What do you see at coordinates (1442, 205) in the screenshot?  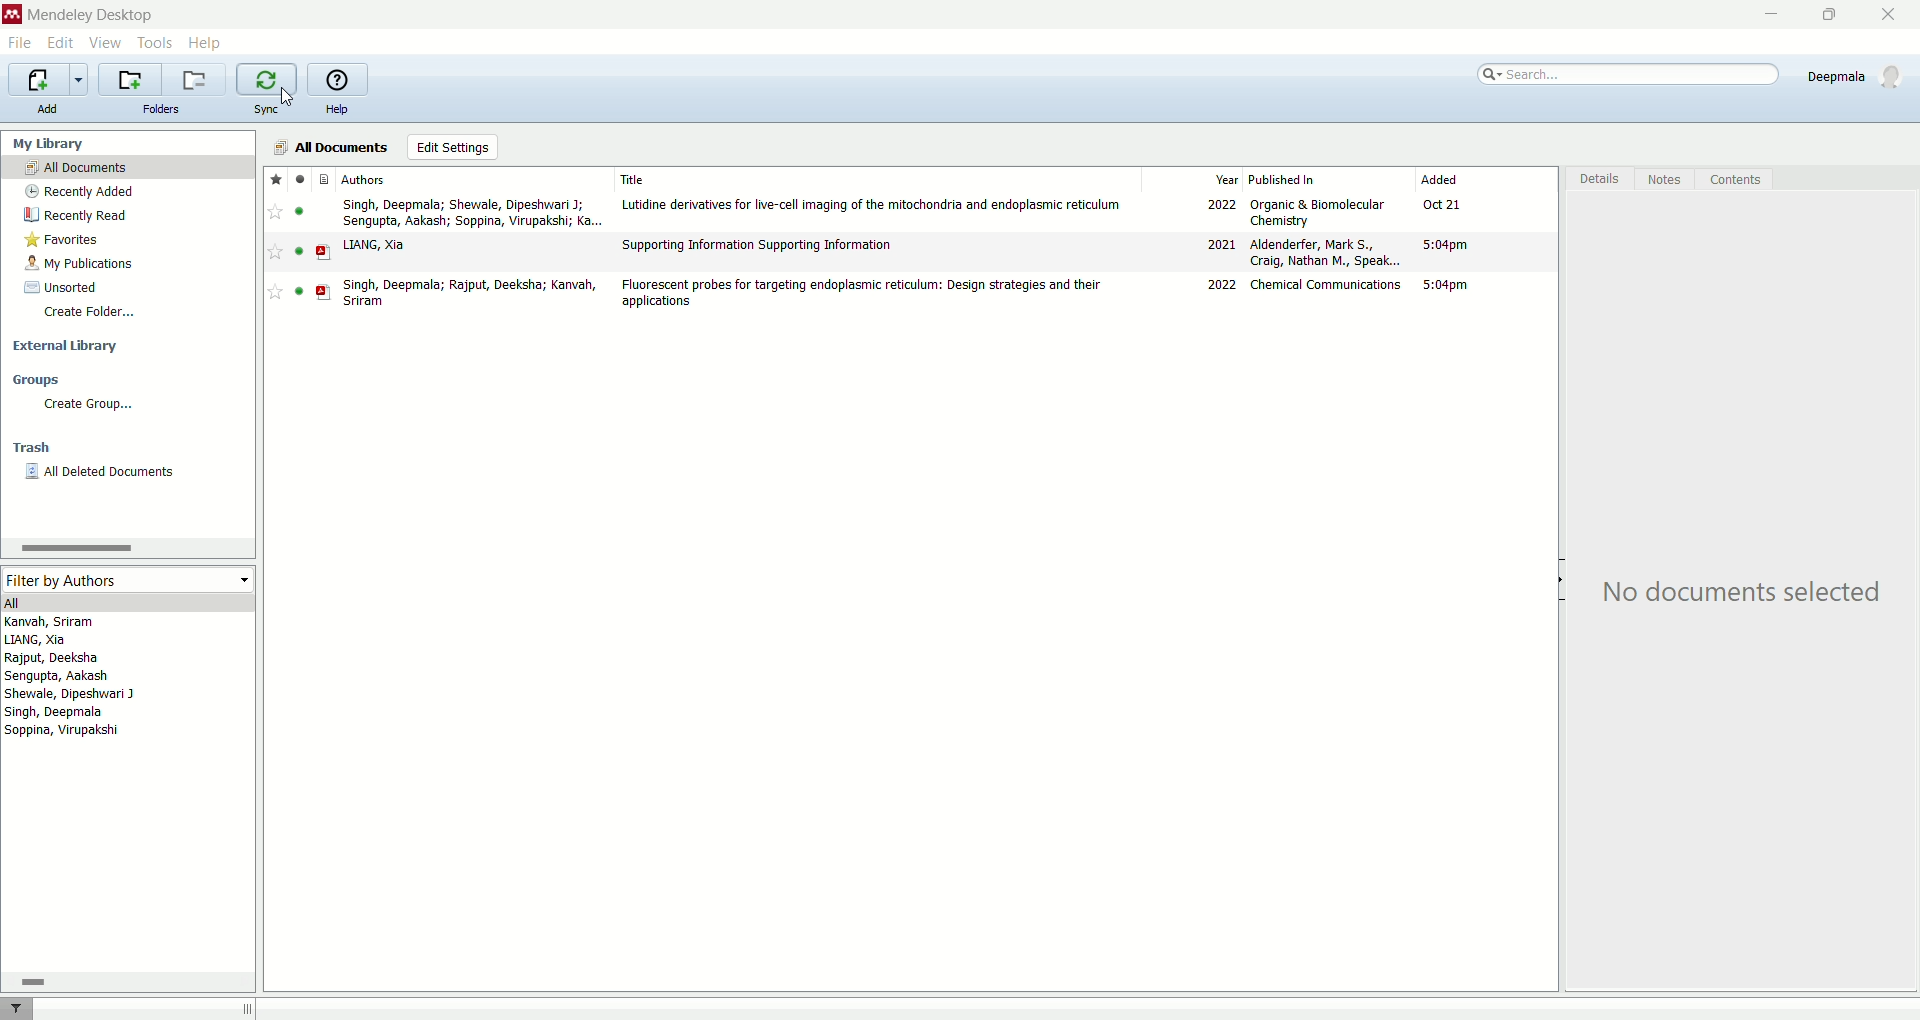 I see `Oct 21` at bounding box center [1442, 205].